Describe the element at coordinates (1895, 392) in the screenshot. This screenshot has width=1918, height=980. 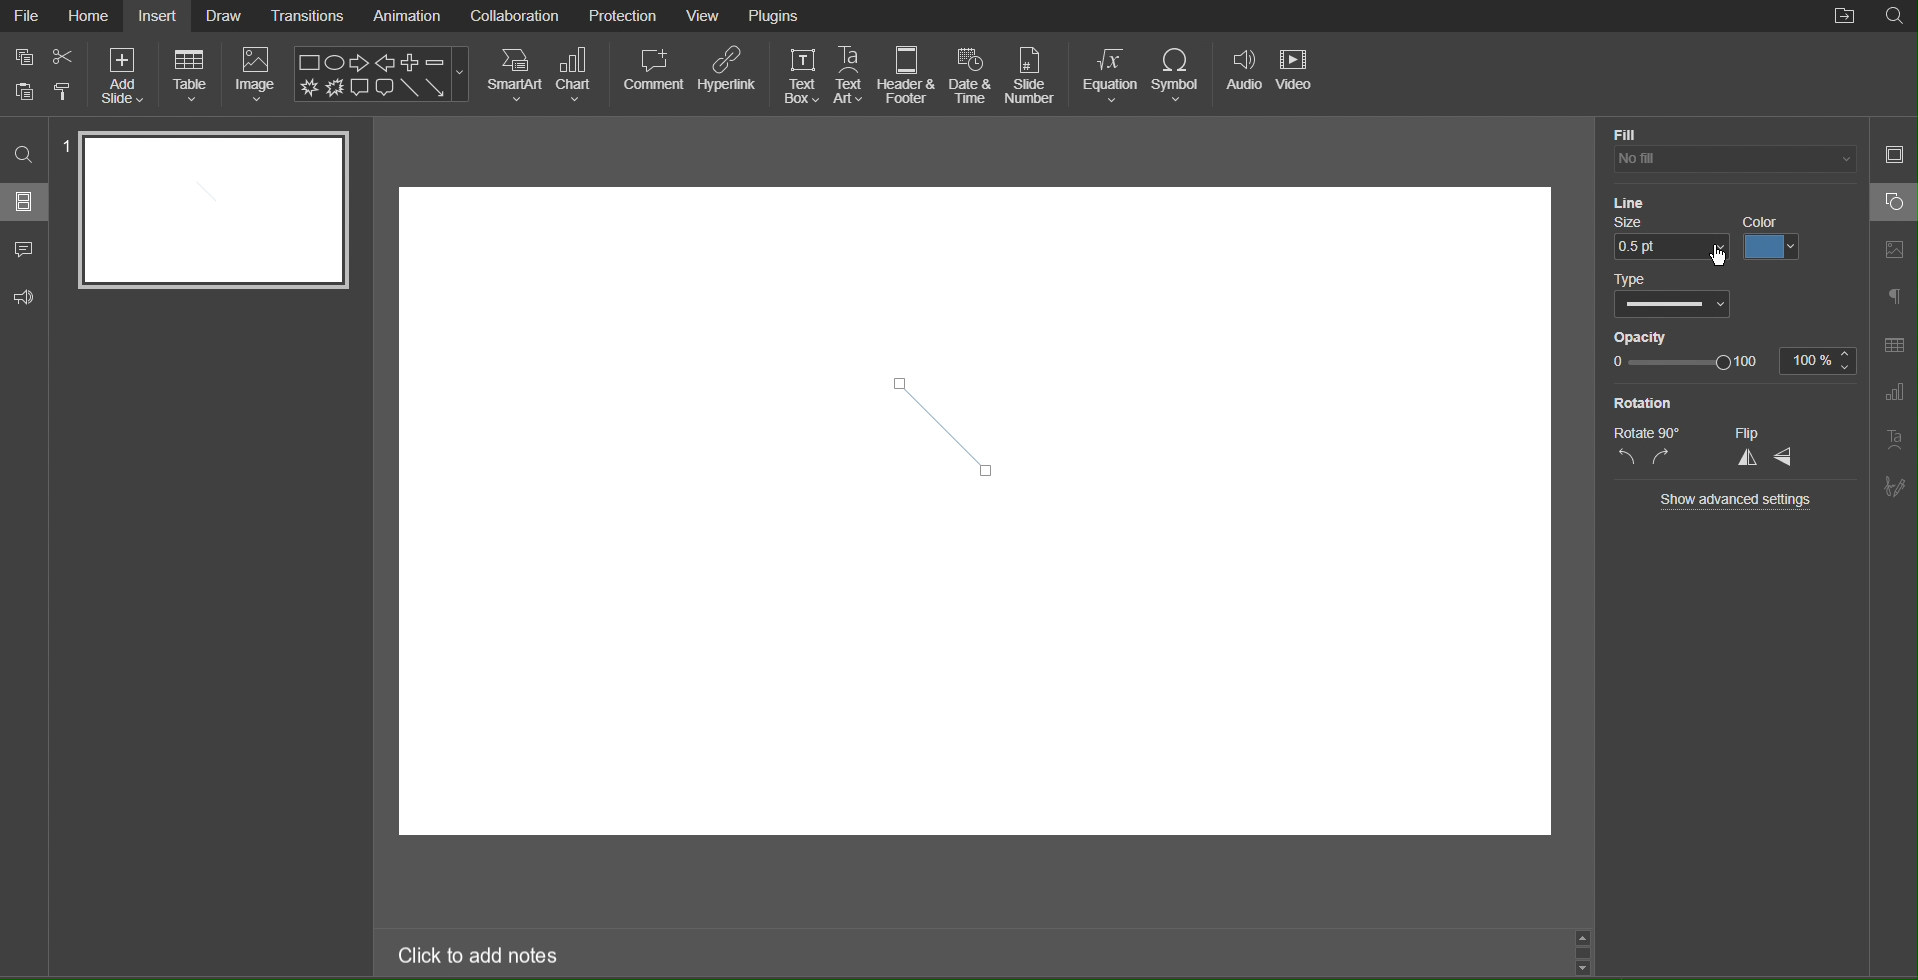
I see `Graph Settings` at that location.